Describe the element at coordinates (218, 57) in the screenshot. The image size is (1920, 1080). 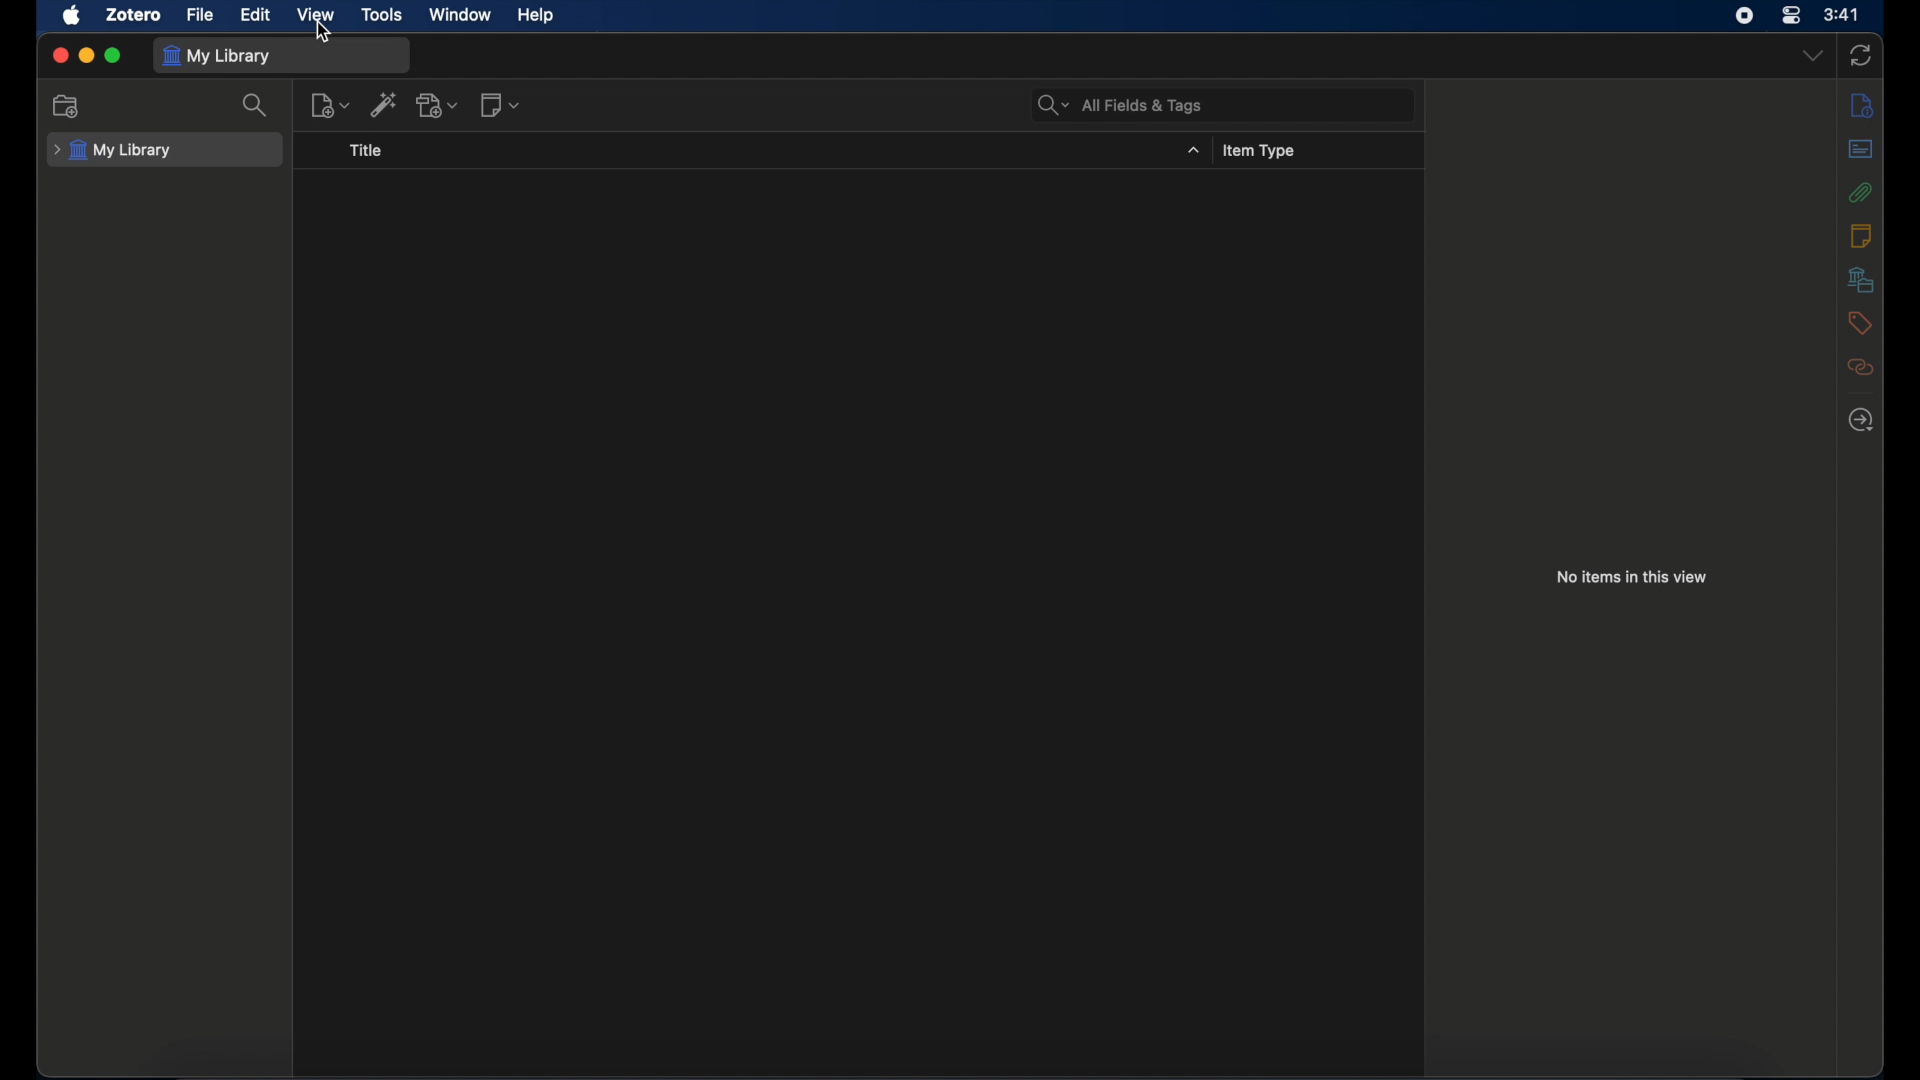
I see `my library` at that location.